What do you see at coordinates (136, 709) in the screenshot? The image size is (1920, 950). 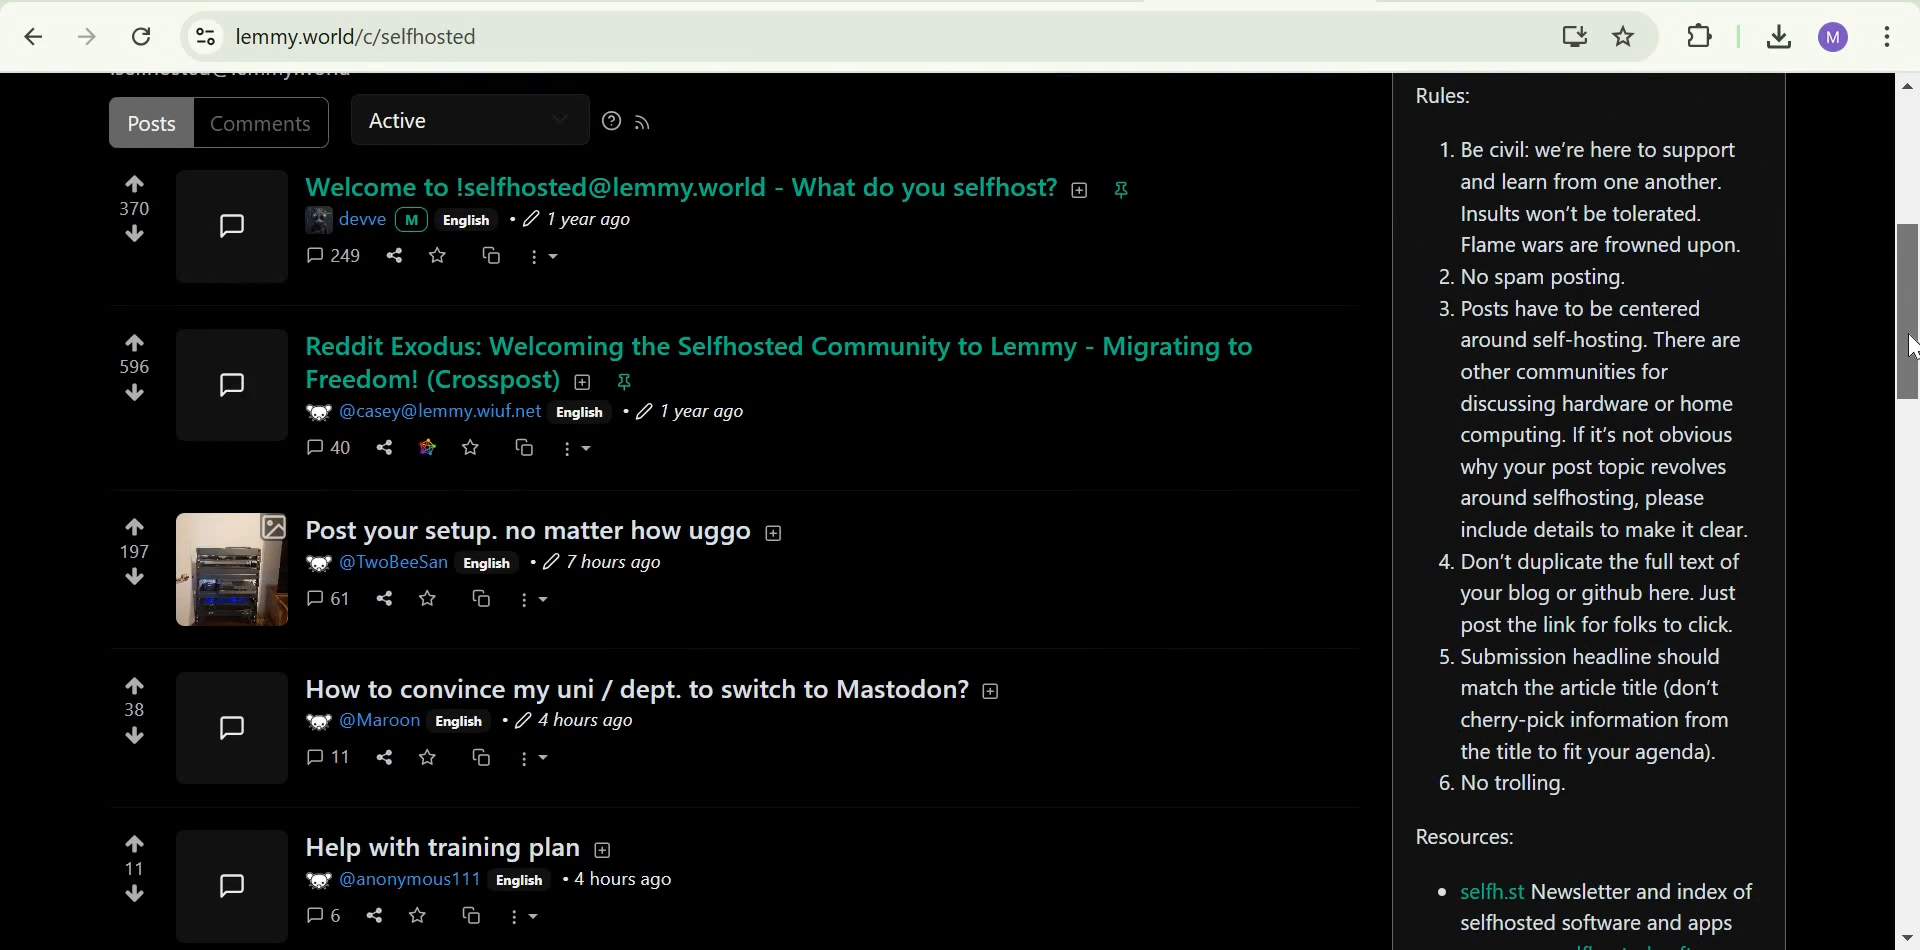 I see `38 points` at bounding box center [136, 709].